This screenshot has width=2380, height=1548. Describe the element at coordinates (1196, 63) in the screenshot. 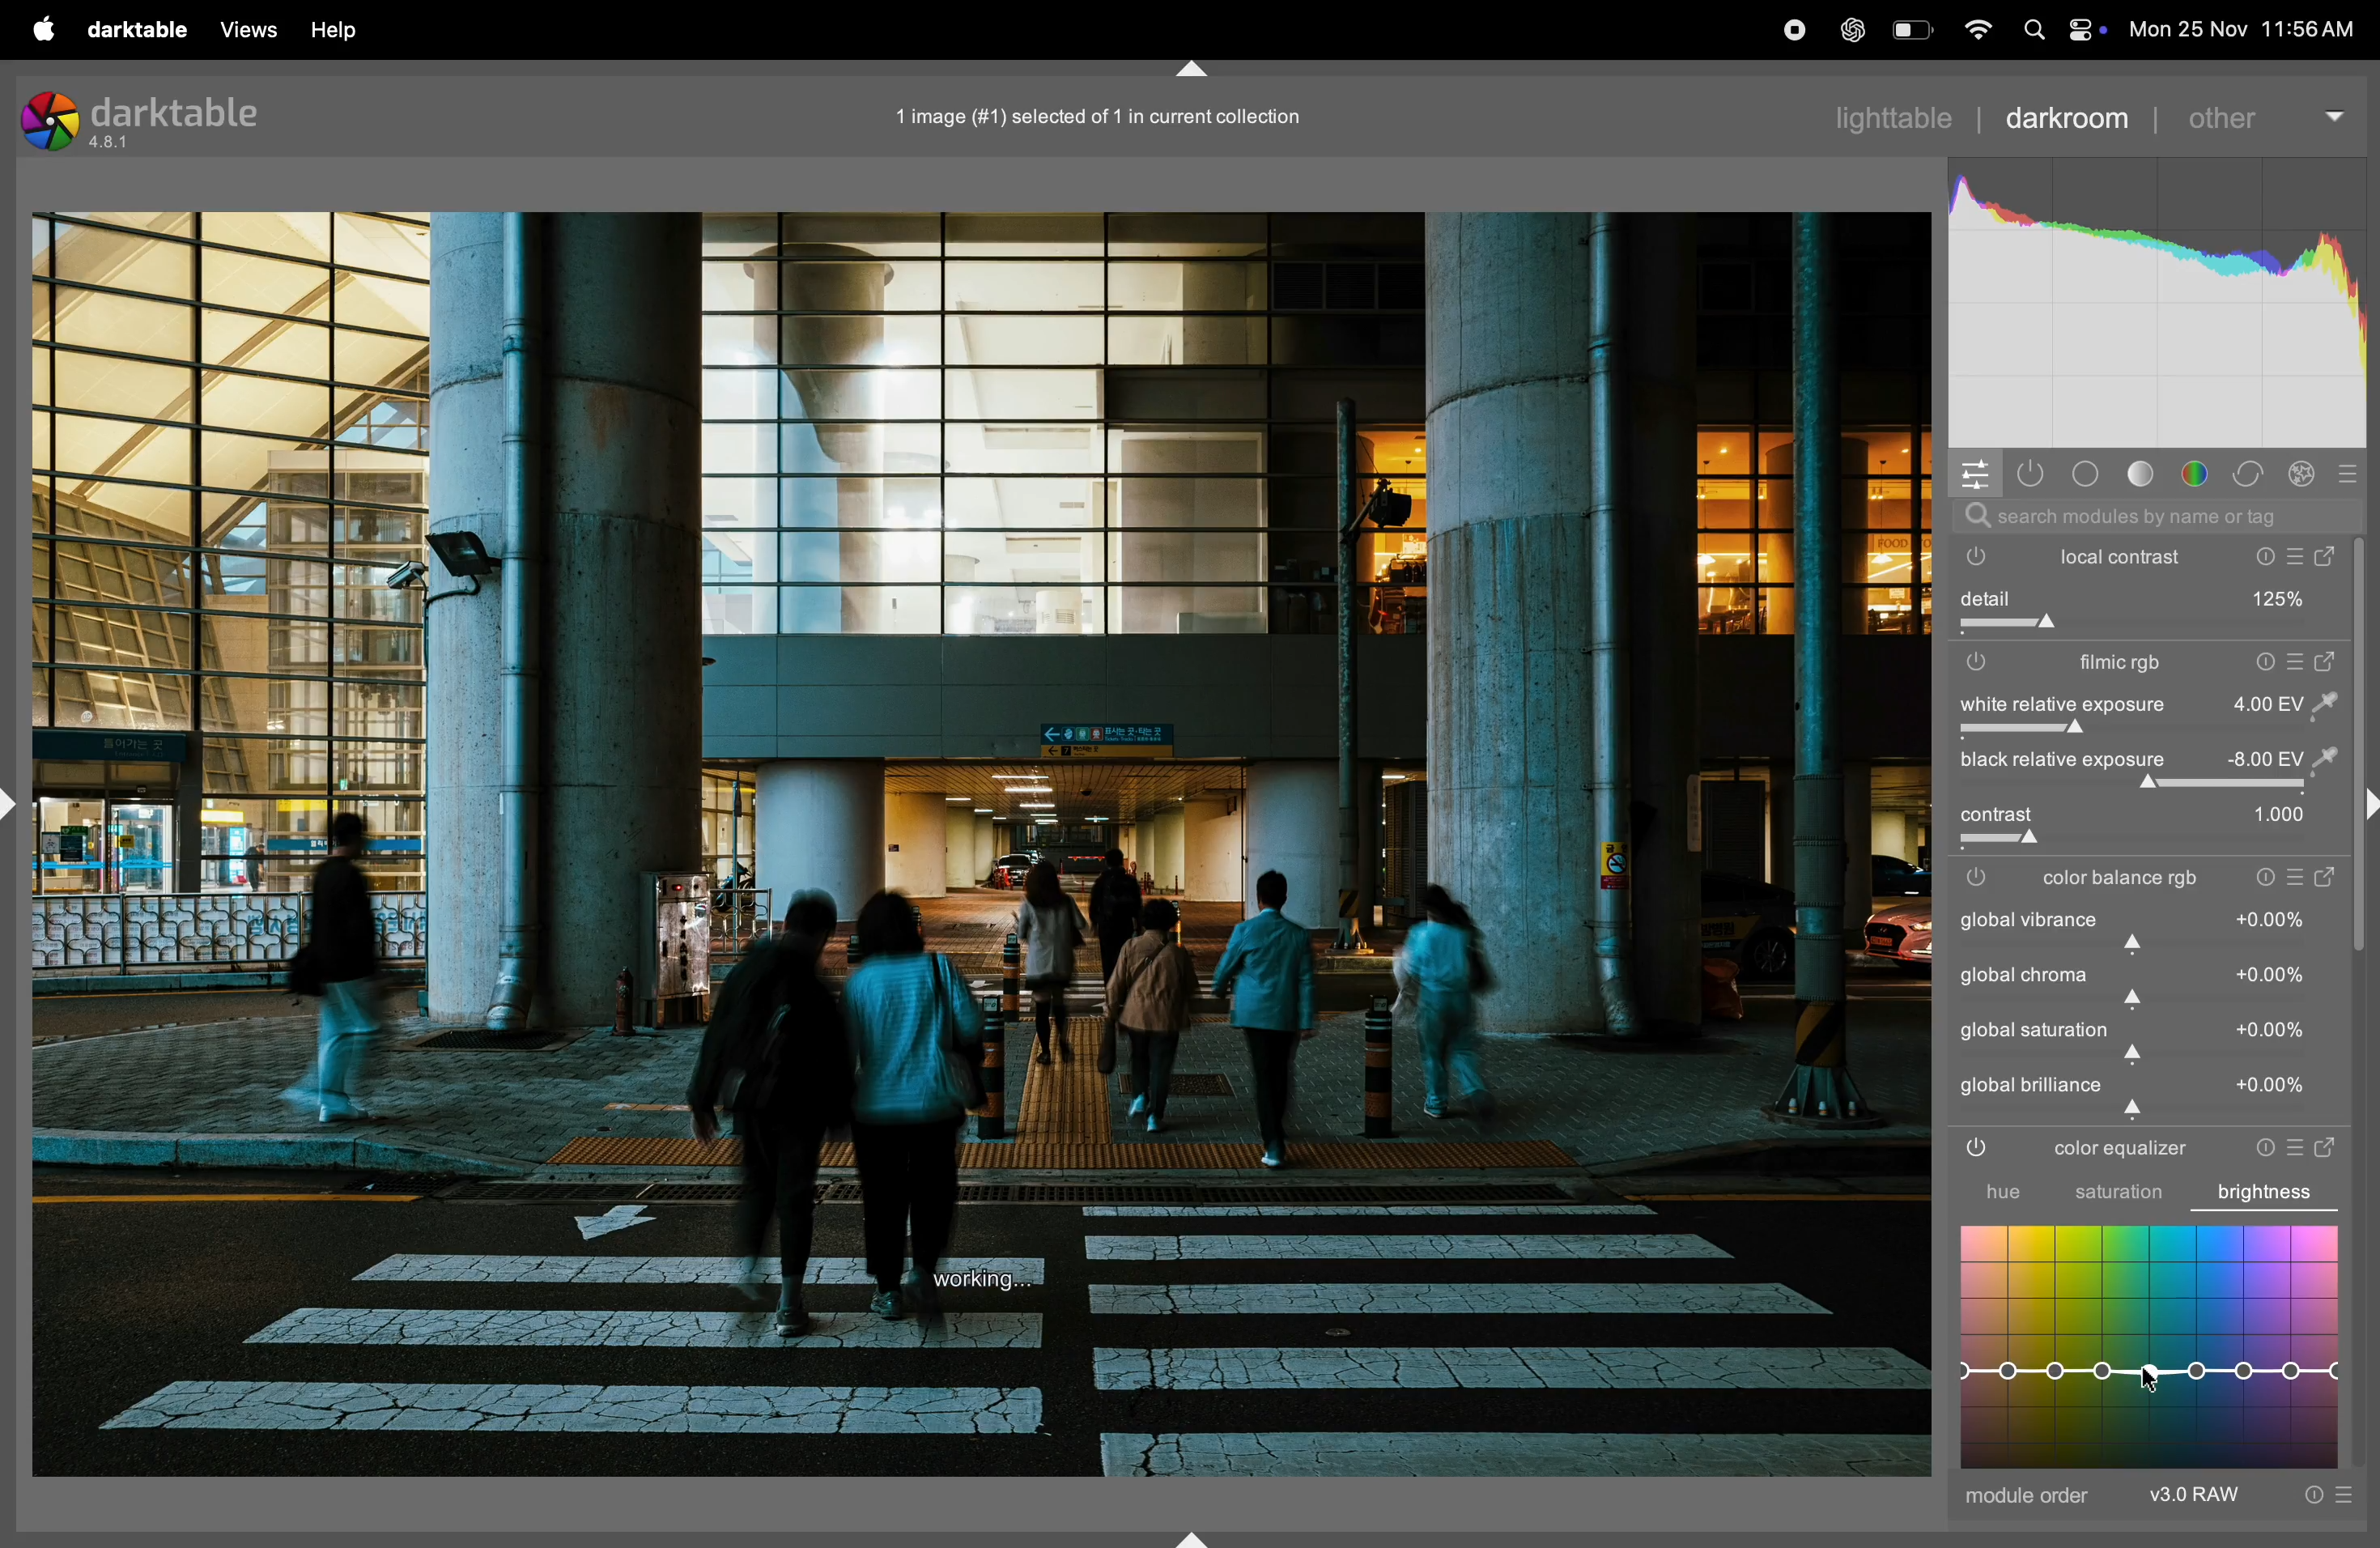

I see `Collapse or expand ` at that location.